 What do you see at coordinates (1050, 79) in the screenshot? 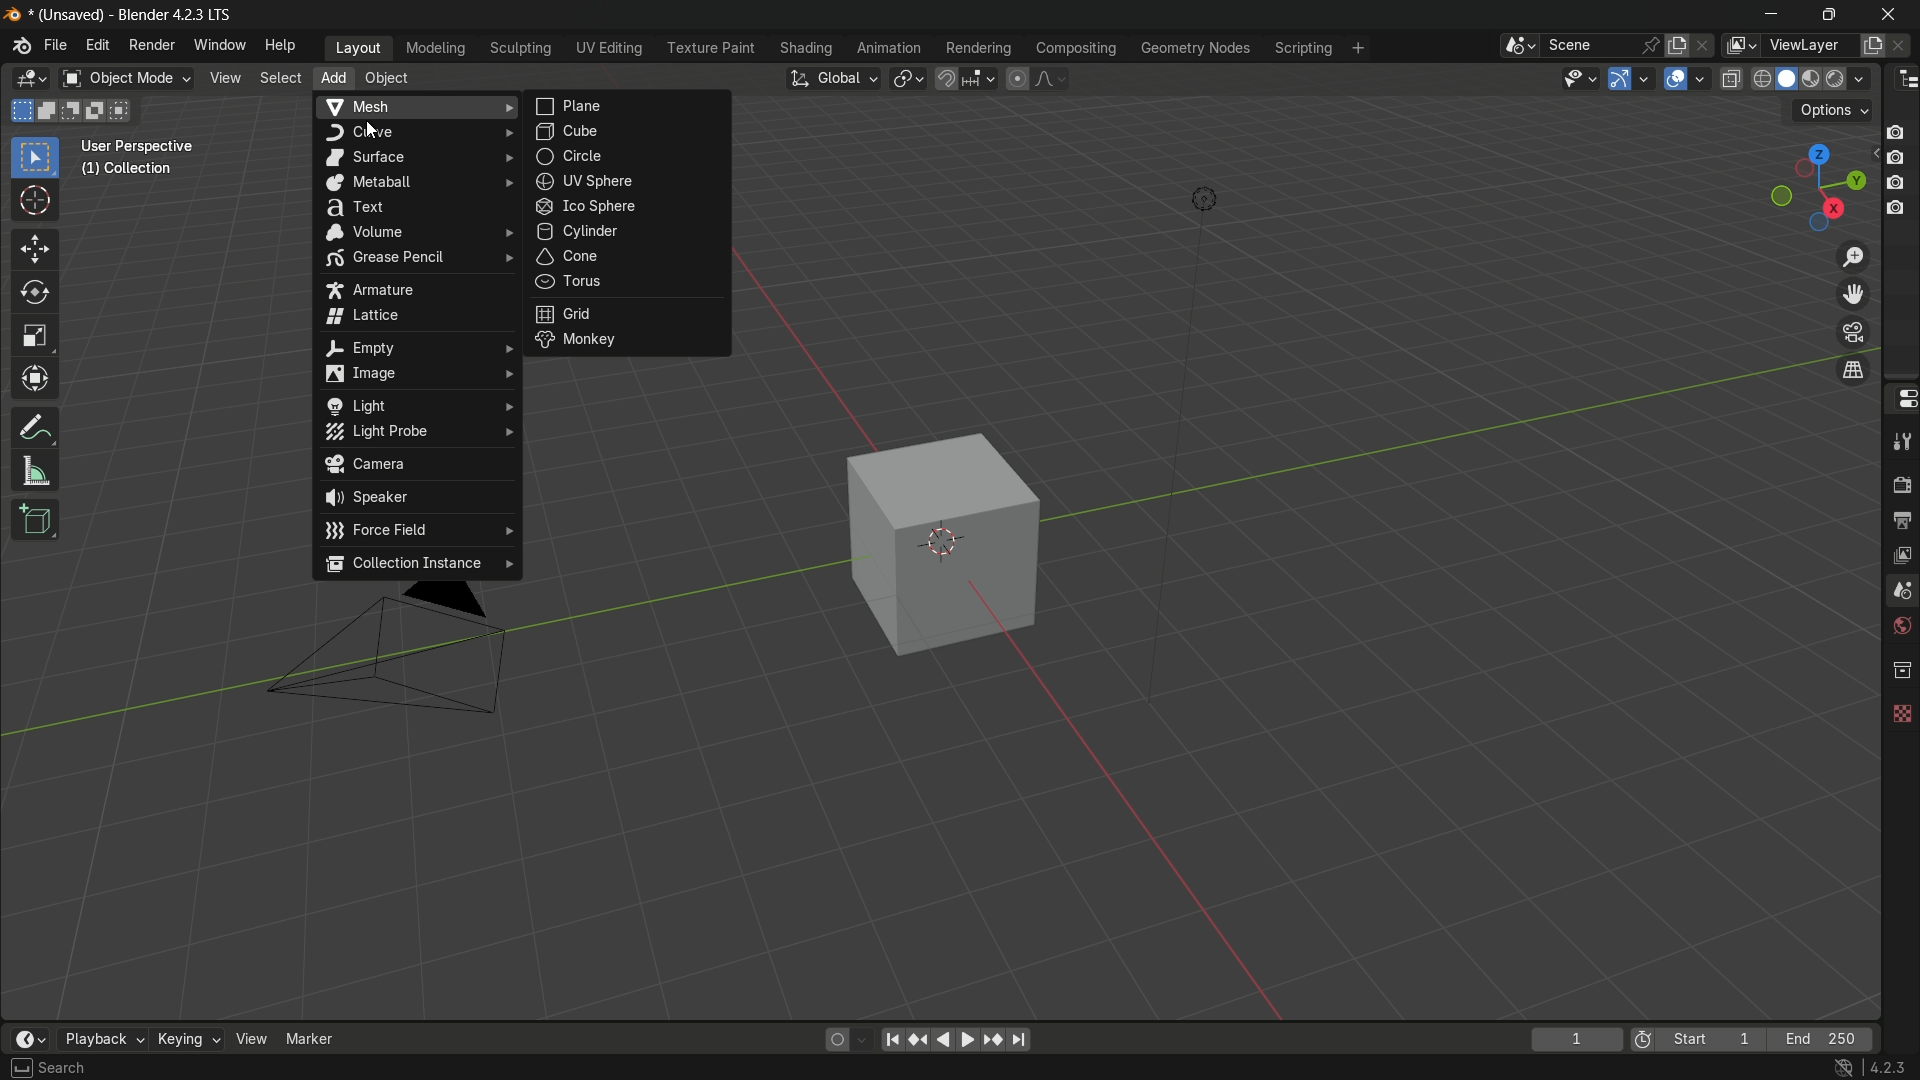
I see `proportional editing falloff` at bounding box center [1050, 79].